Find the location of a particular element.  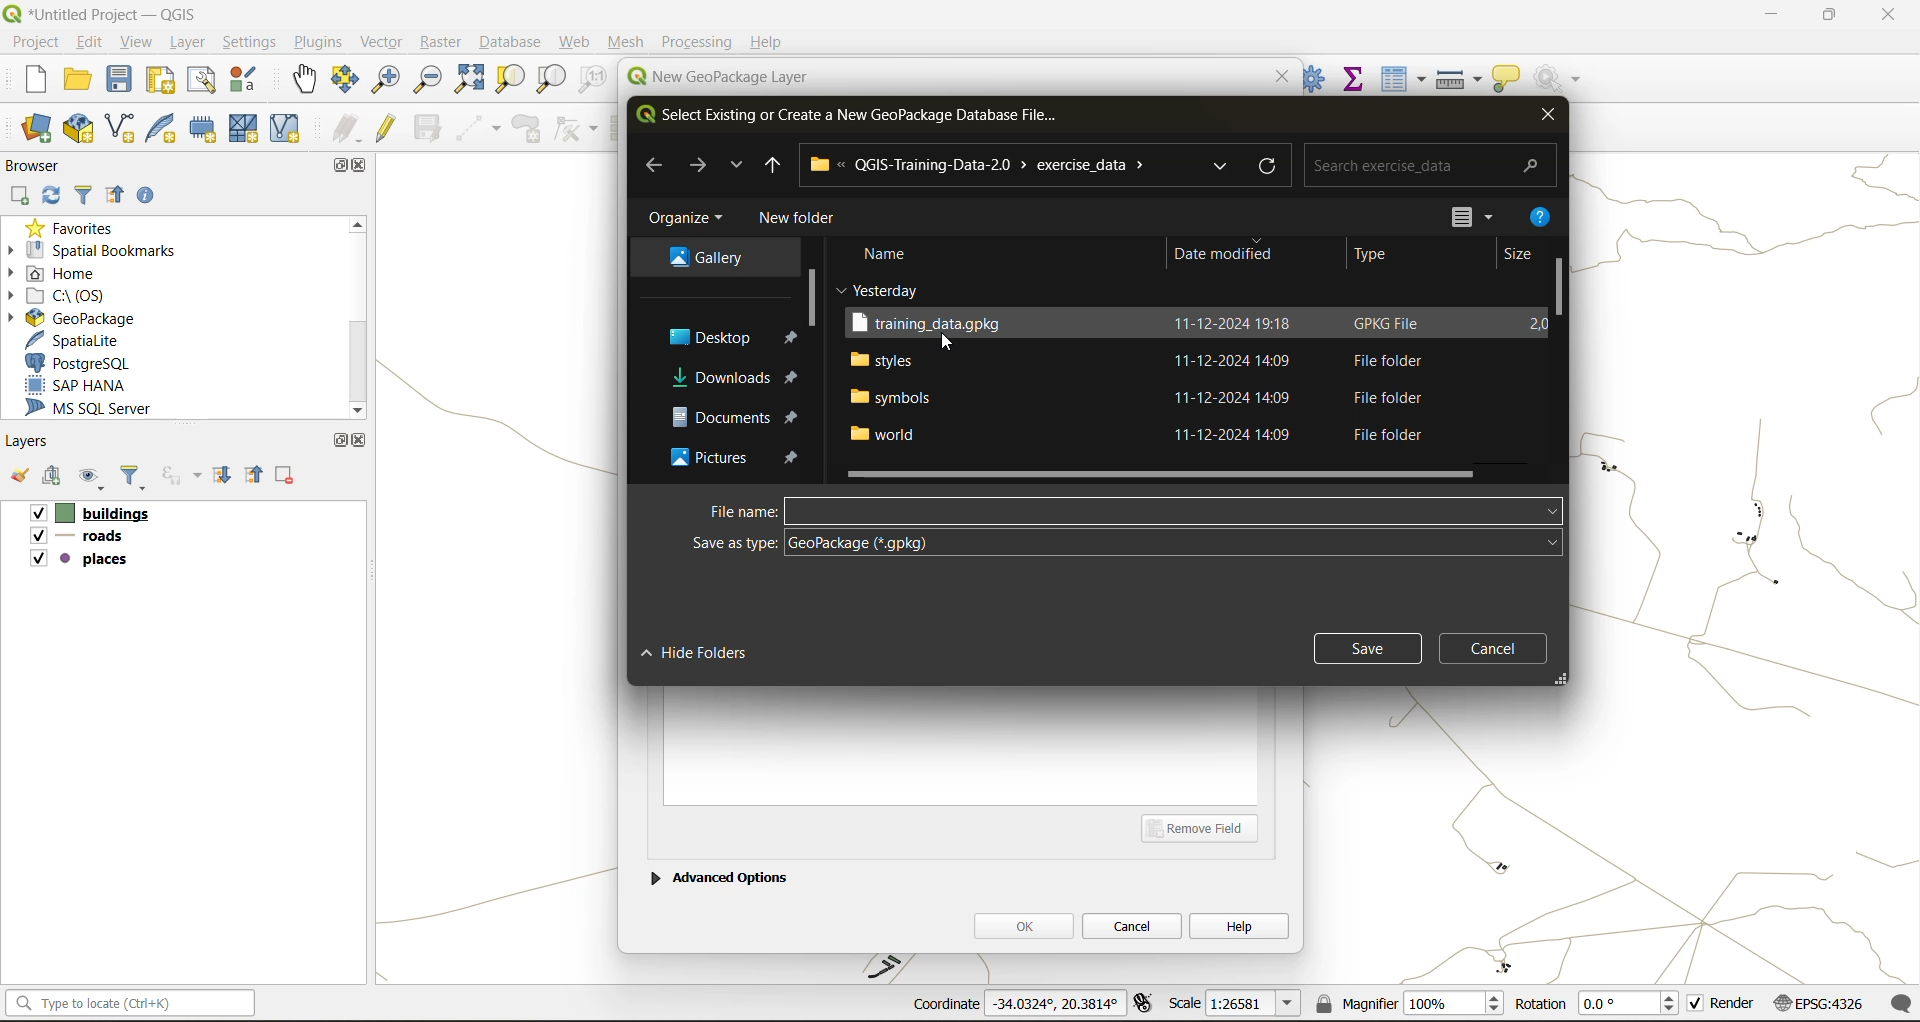

filter by expression is located at coordinates (184, 475).